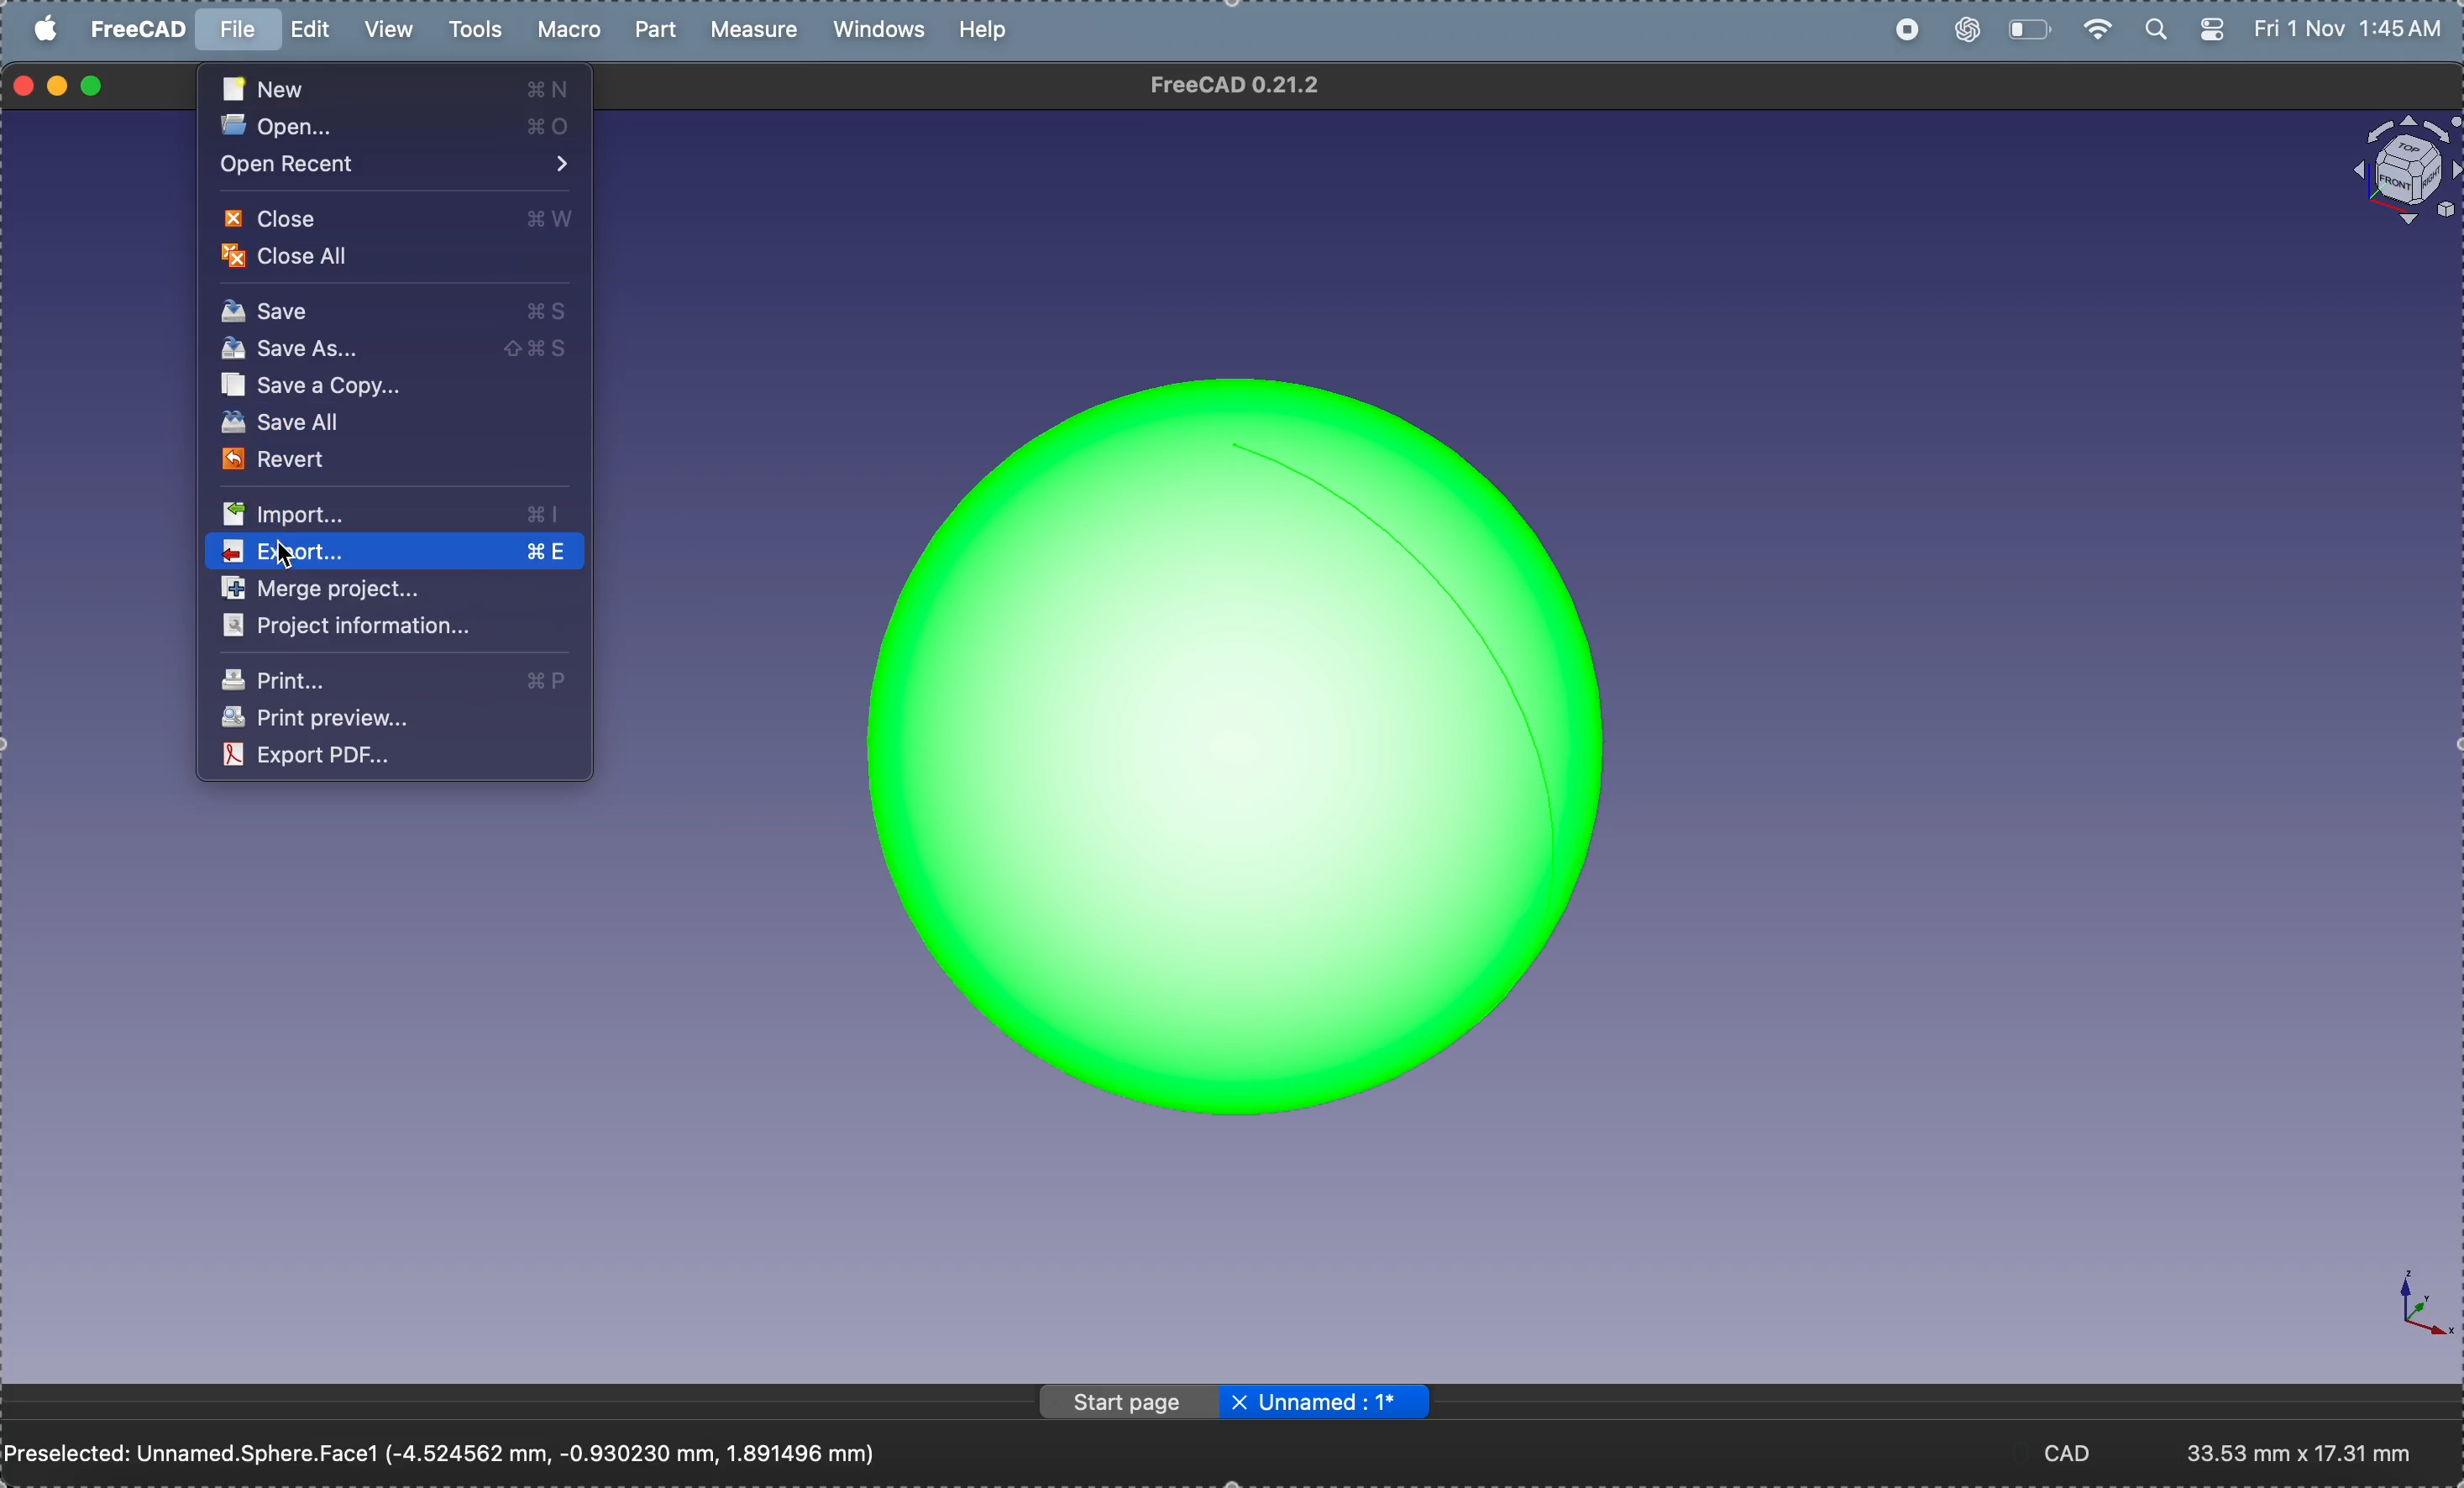  I want to click on open account, so click(398, 165).